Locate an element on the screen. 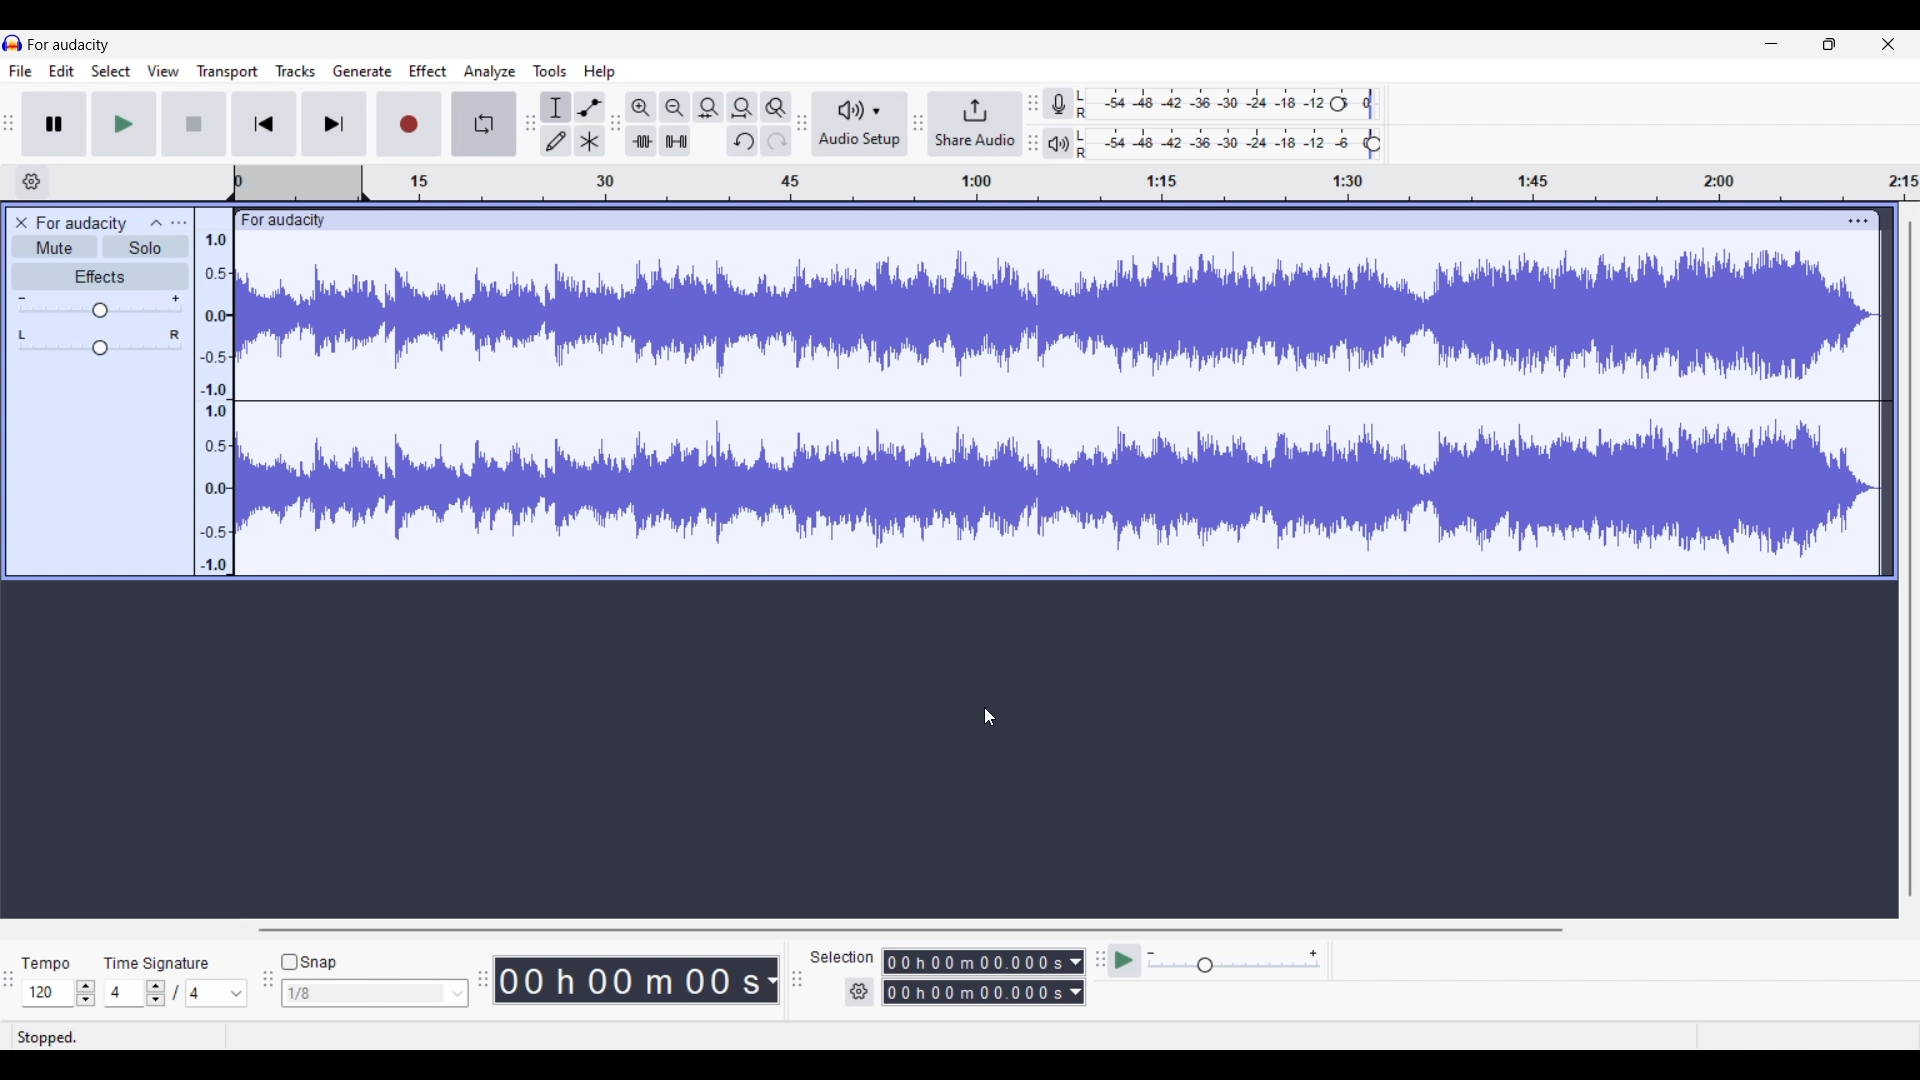  Scale to measure audio level is located at coordinates (214, 391).